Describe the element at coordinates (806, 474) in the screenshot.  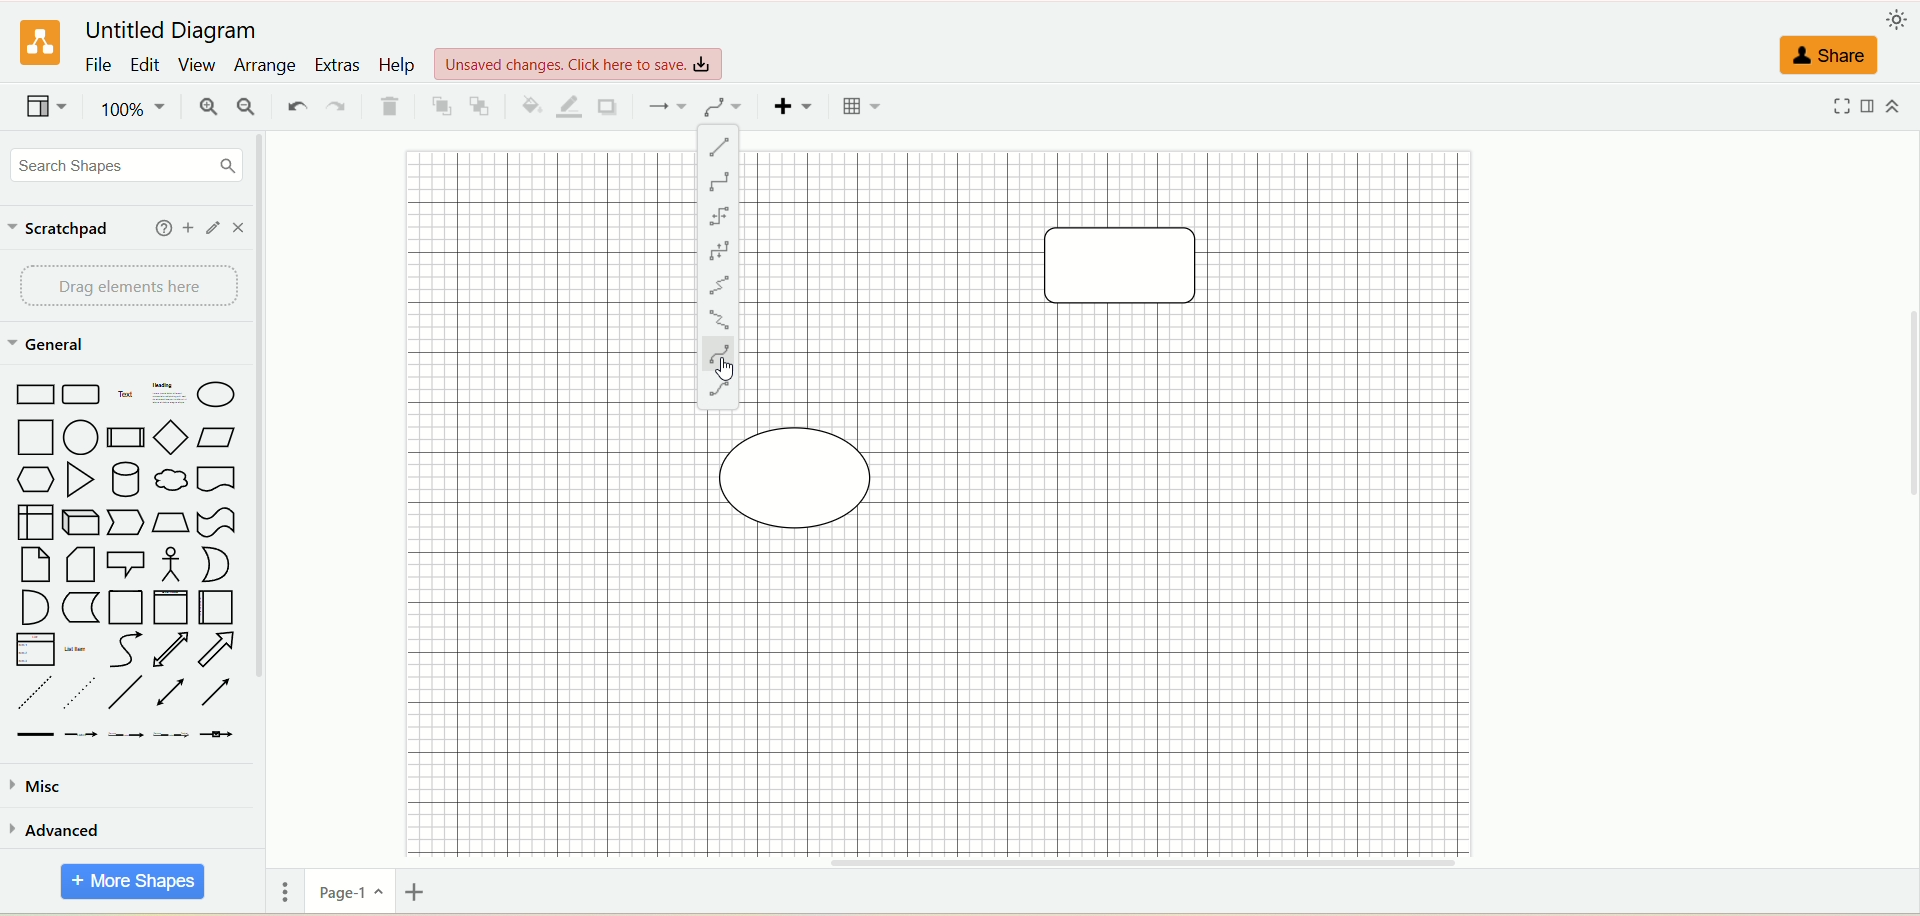
I see `shape` at that location.